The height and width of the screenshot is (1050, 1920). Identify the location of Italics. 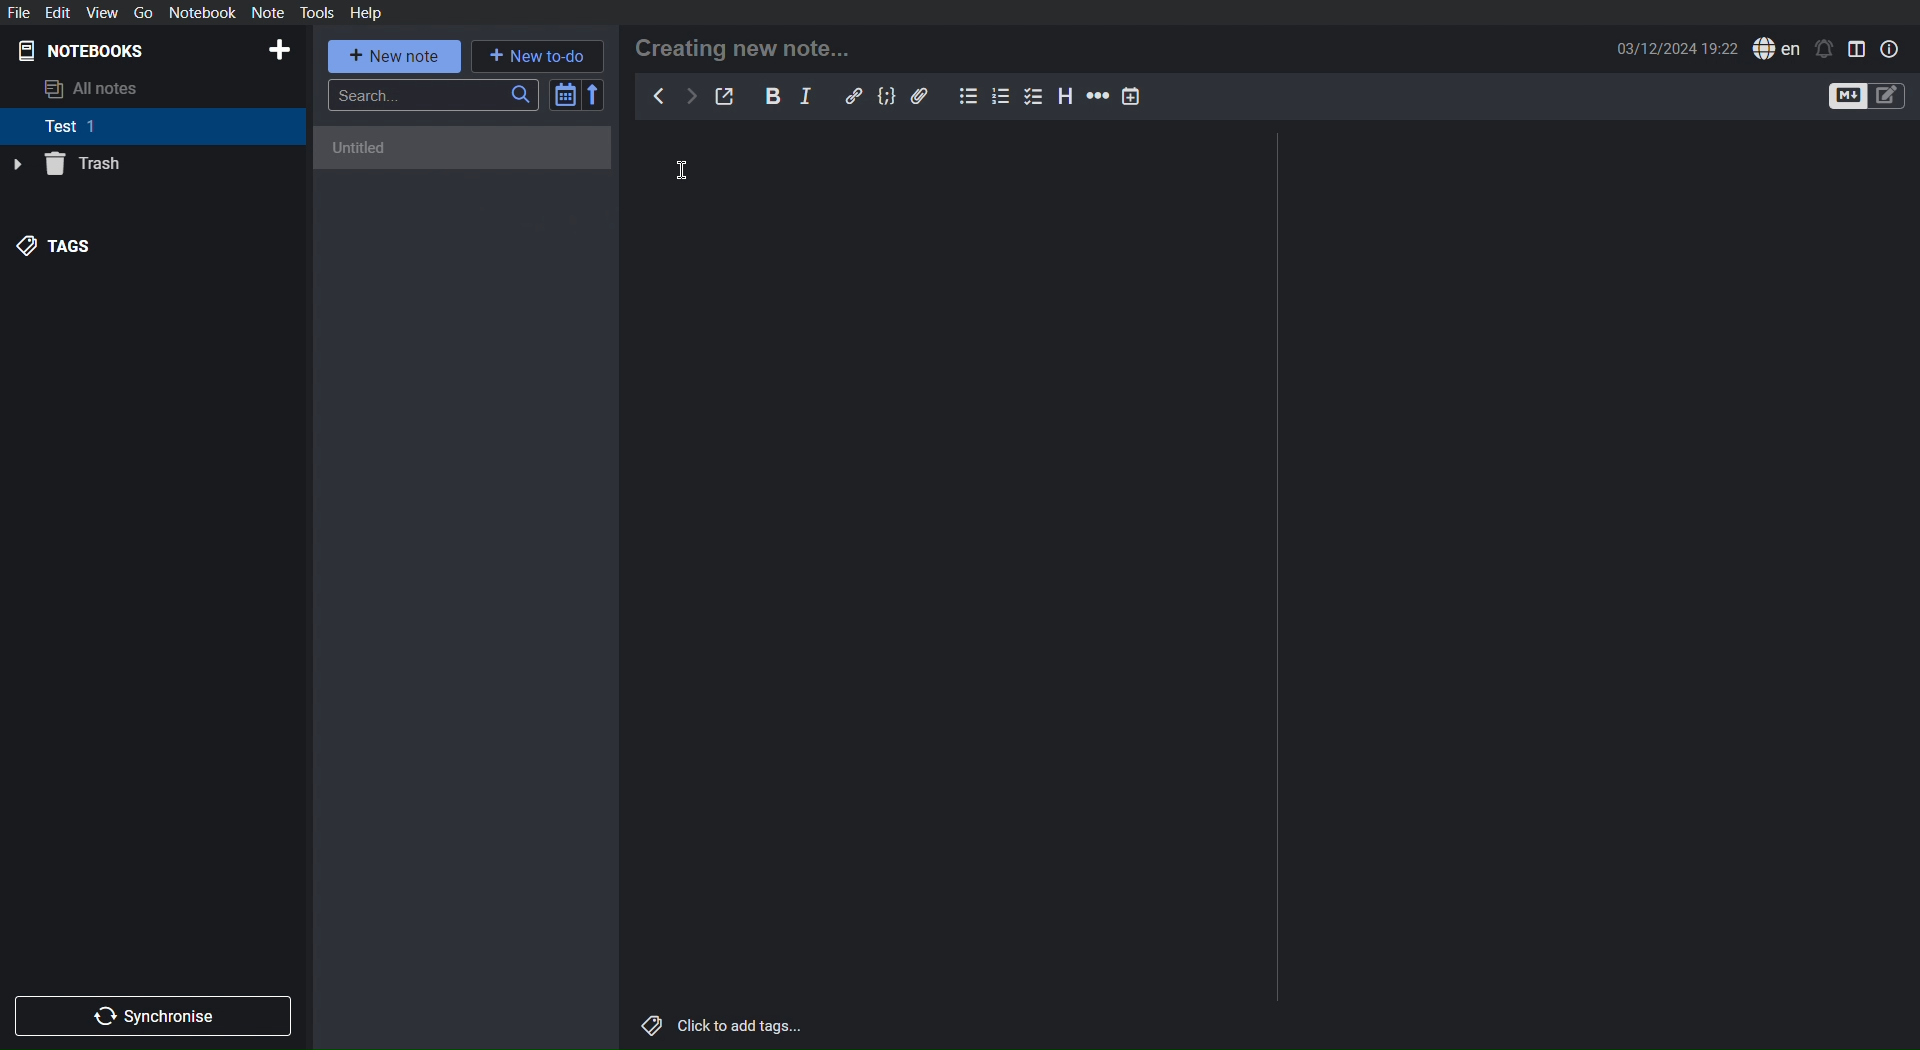
(806, 96).